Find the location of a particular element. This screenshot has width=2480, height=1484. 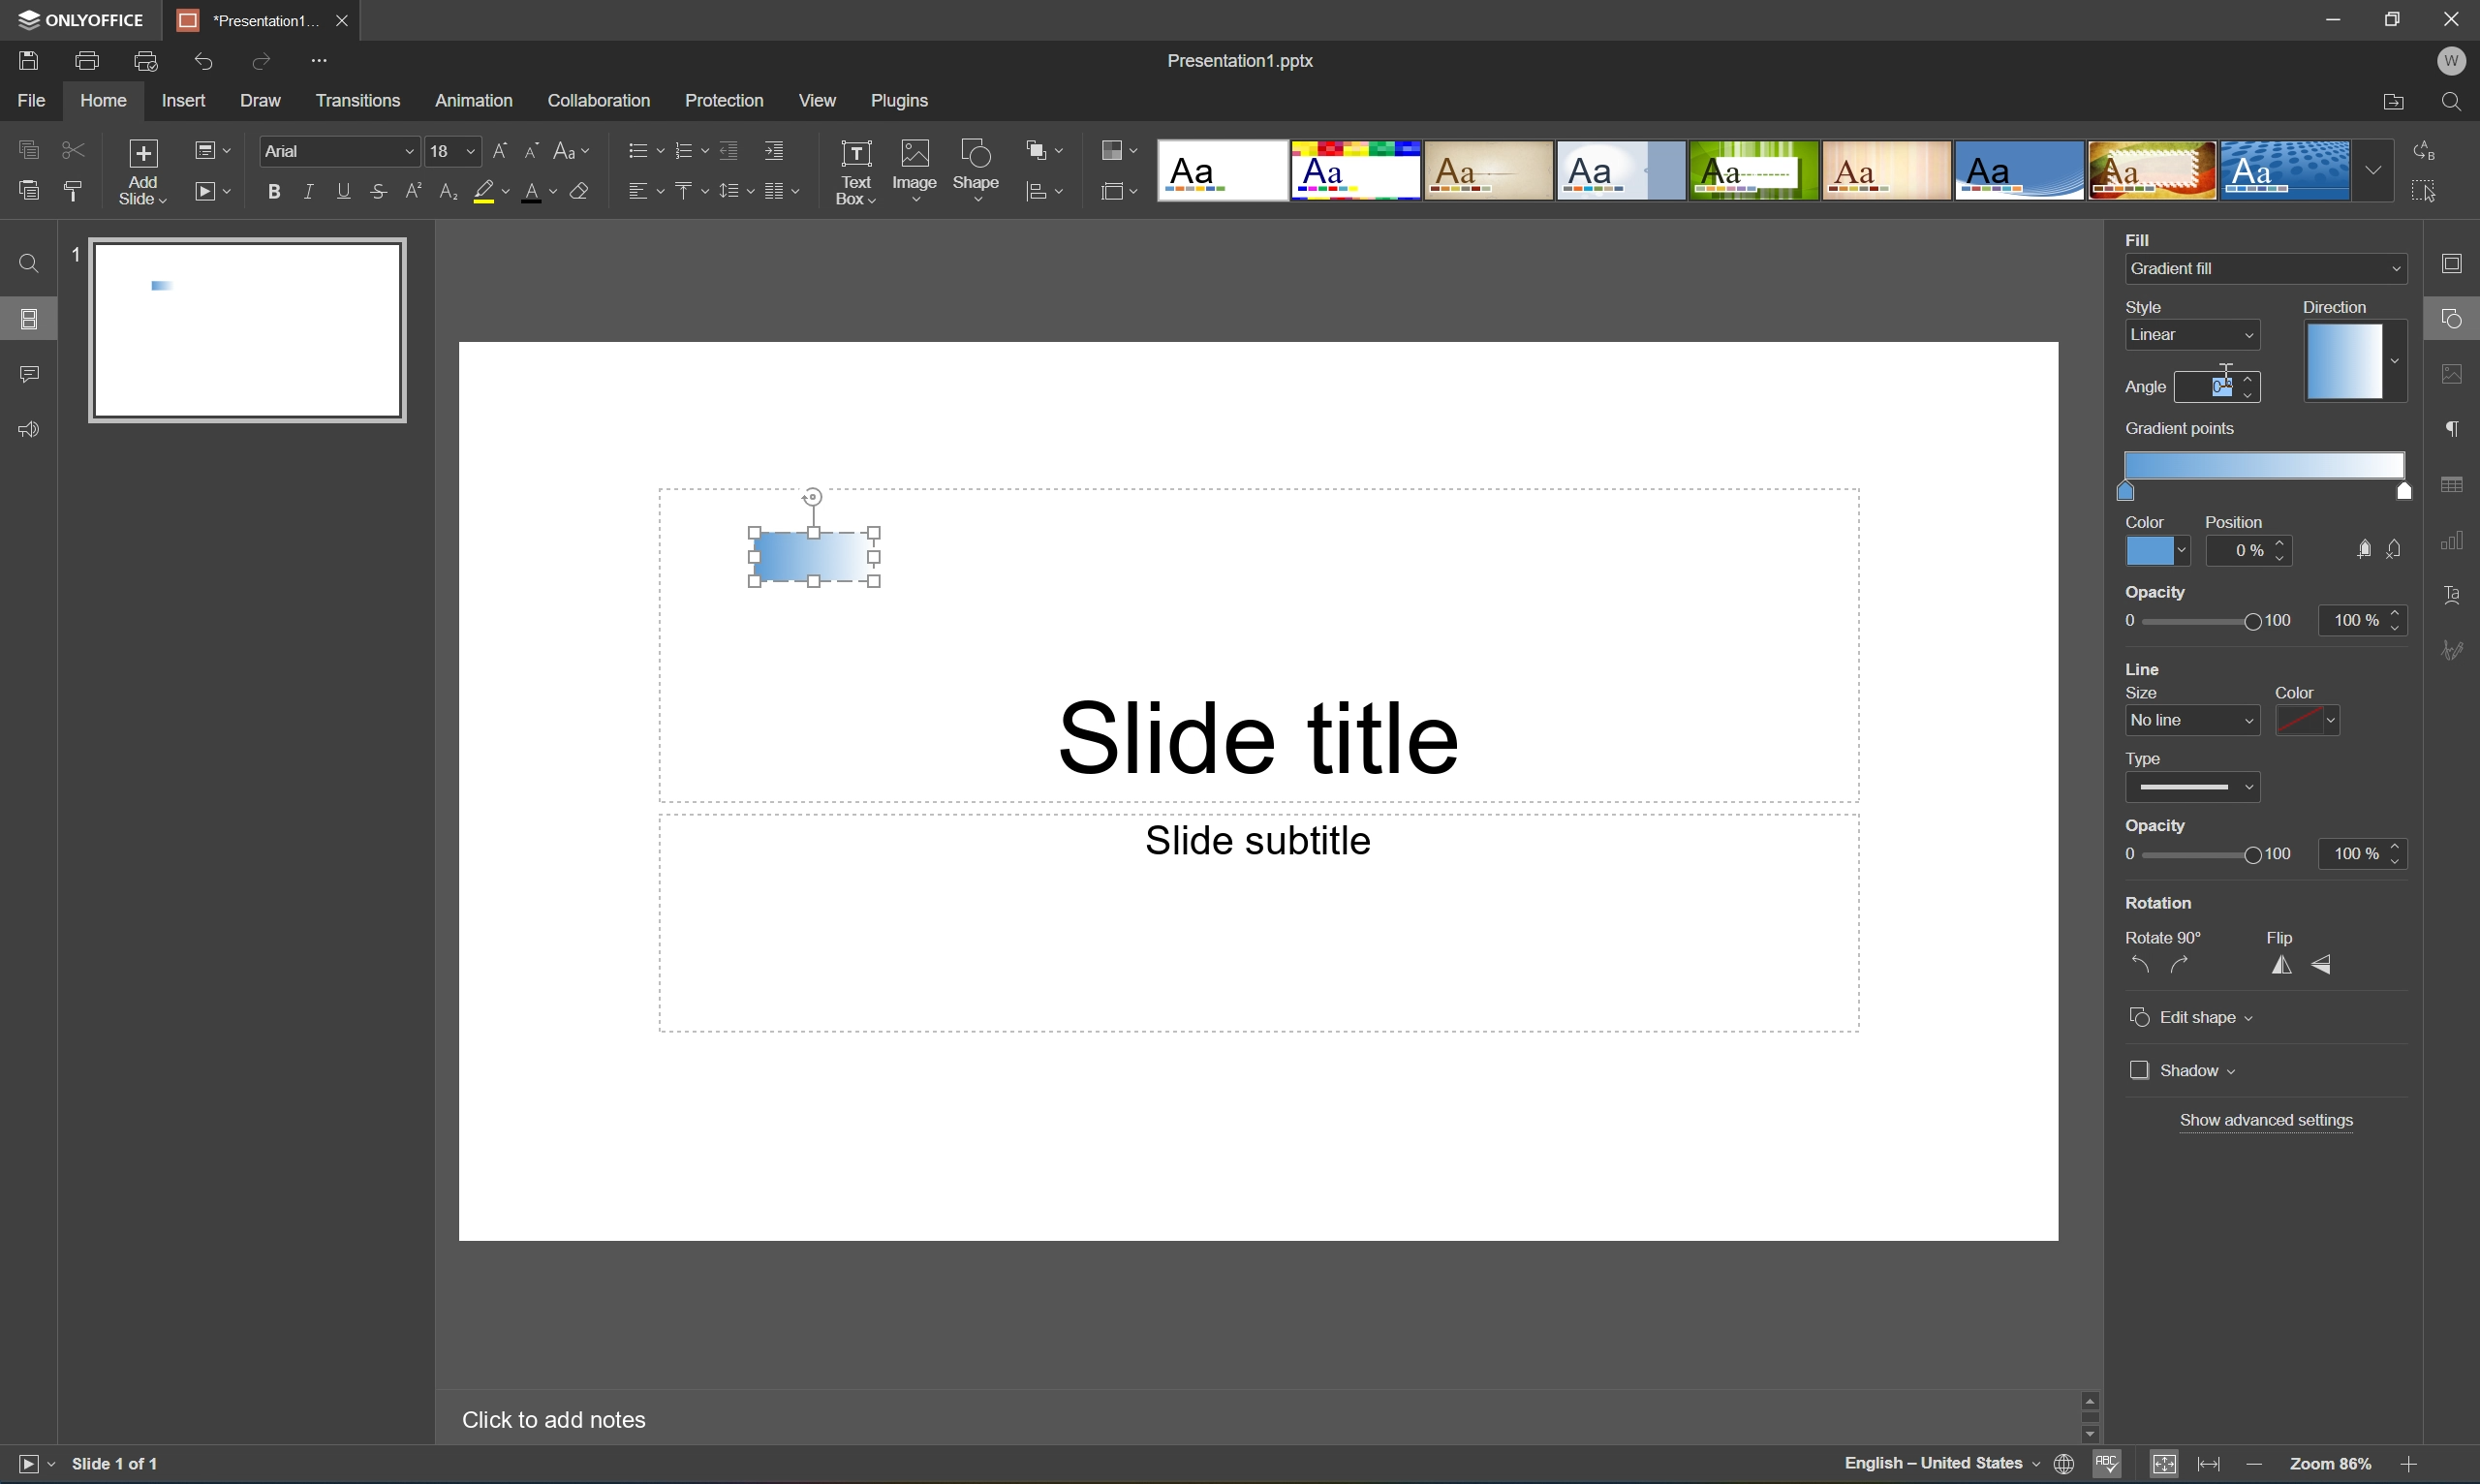

Copy is located at coordinates (28, 148).